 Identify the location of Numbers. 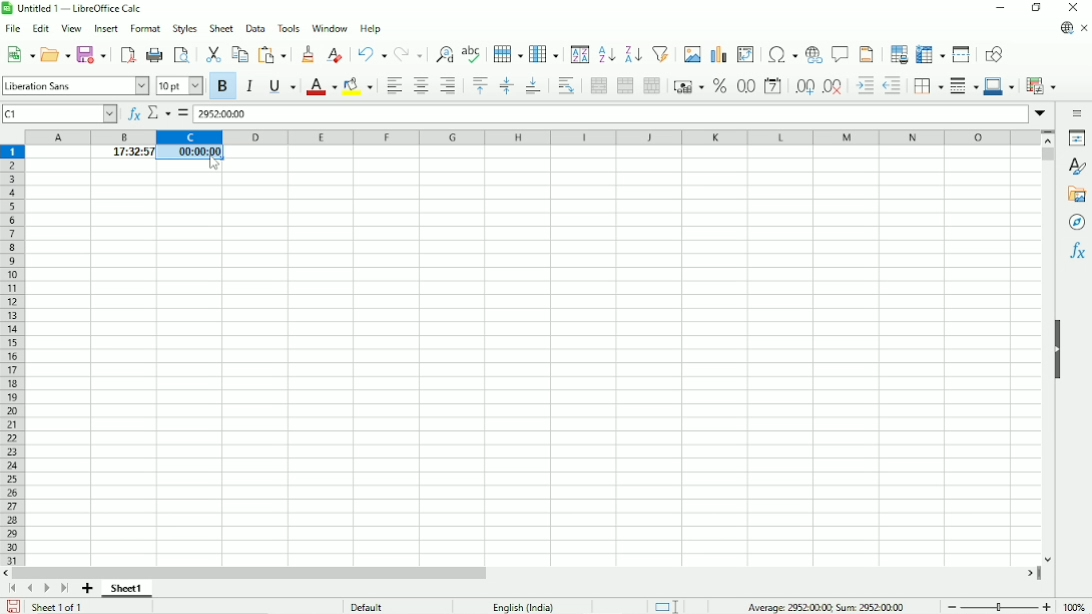
(223, 115).